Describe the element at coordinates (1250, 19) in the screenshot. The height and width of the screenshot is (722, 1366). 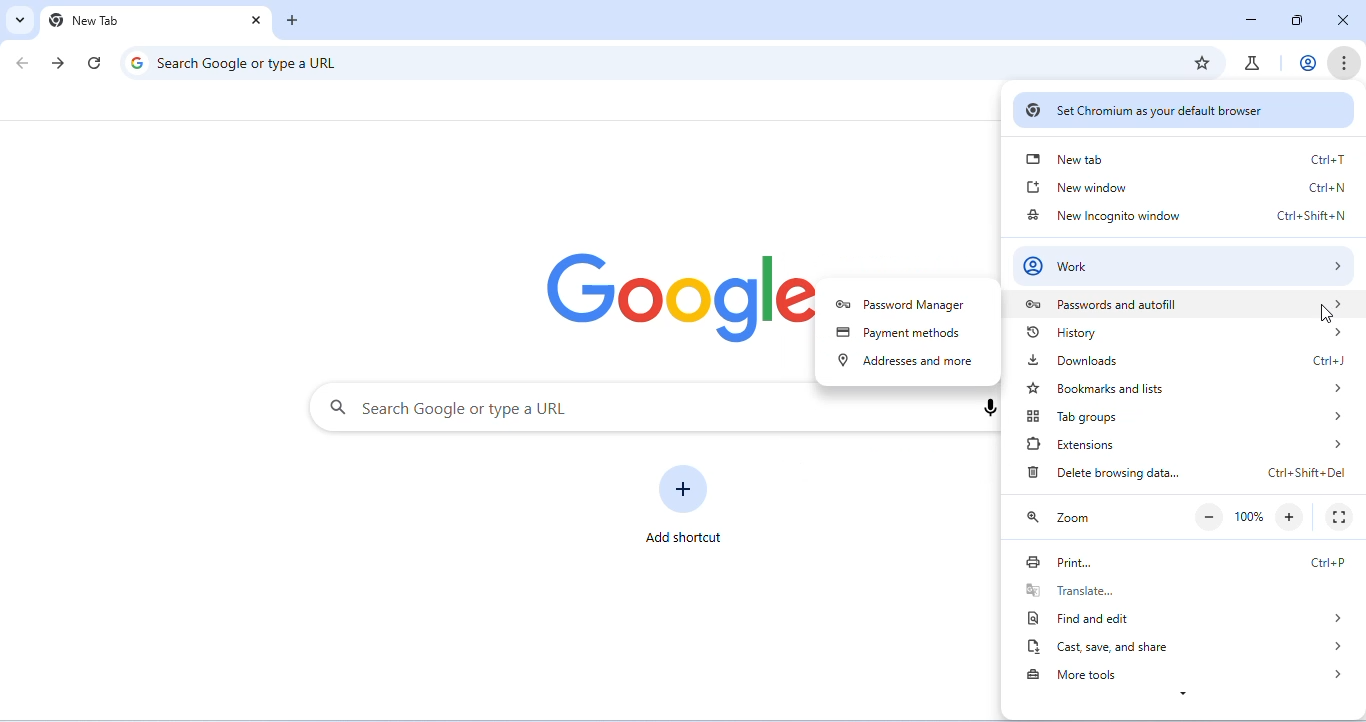
I see `minimize` at that location.